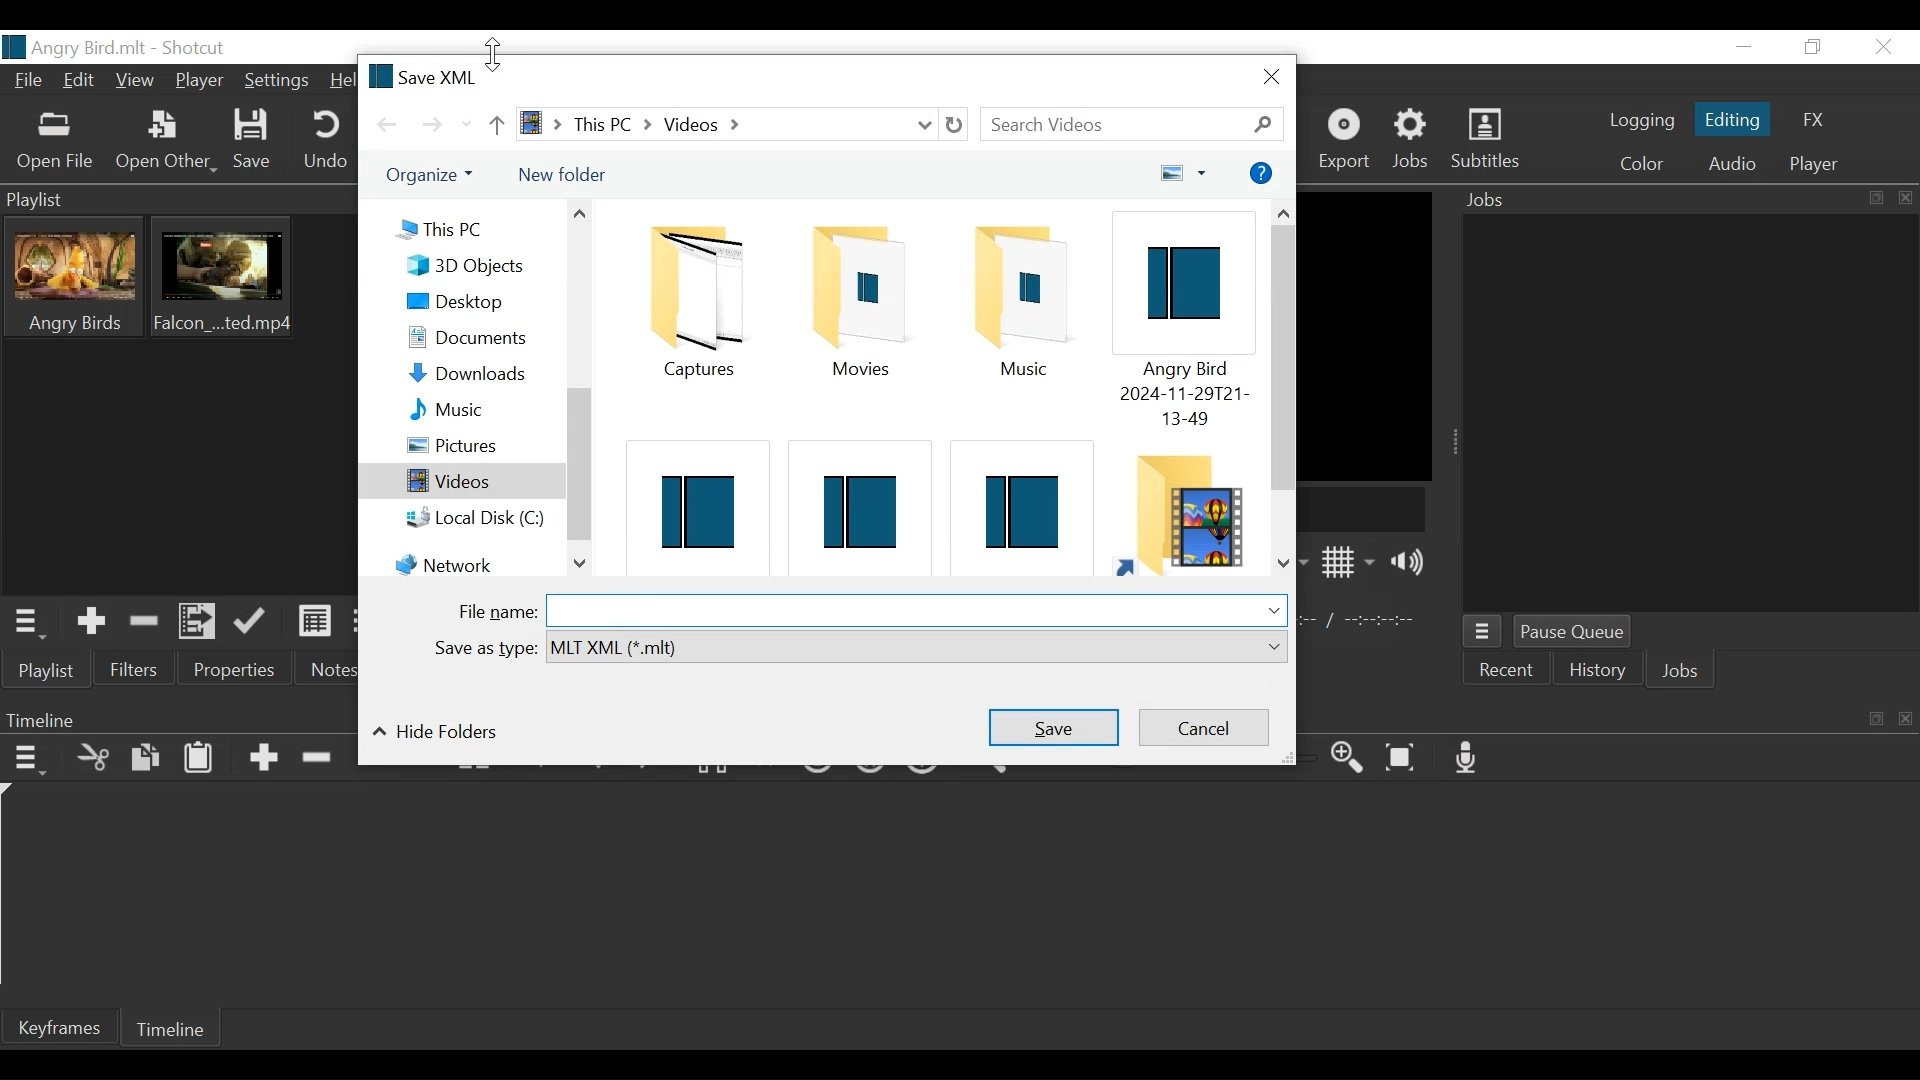  What do you see at coordinates (1351, 759) in the screenshot?
I see `Zoom timeline in` at bounding box center [1351, 759].